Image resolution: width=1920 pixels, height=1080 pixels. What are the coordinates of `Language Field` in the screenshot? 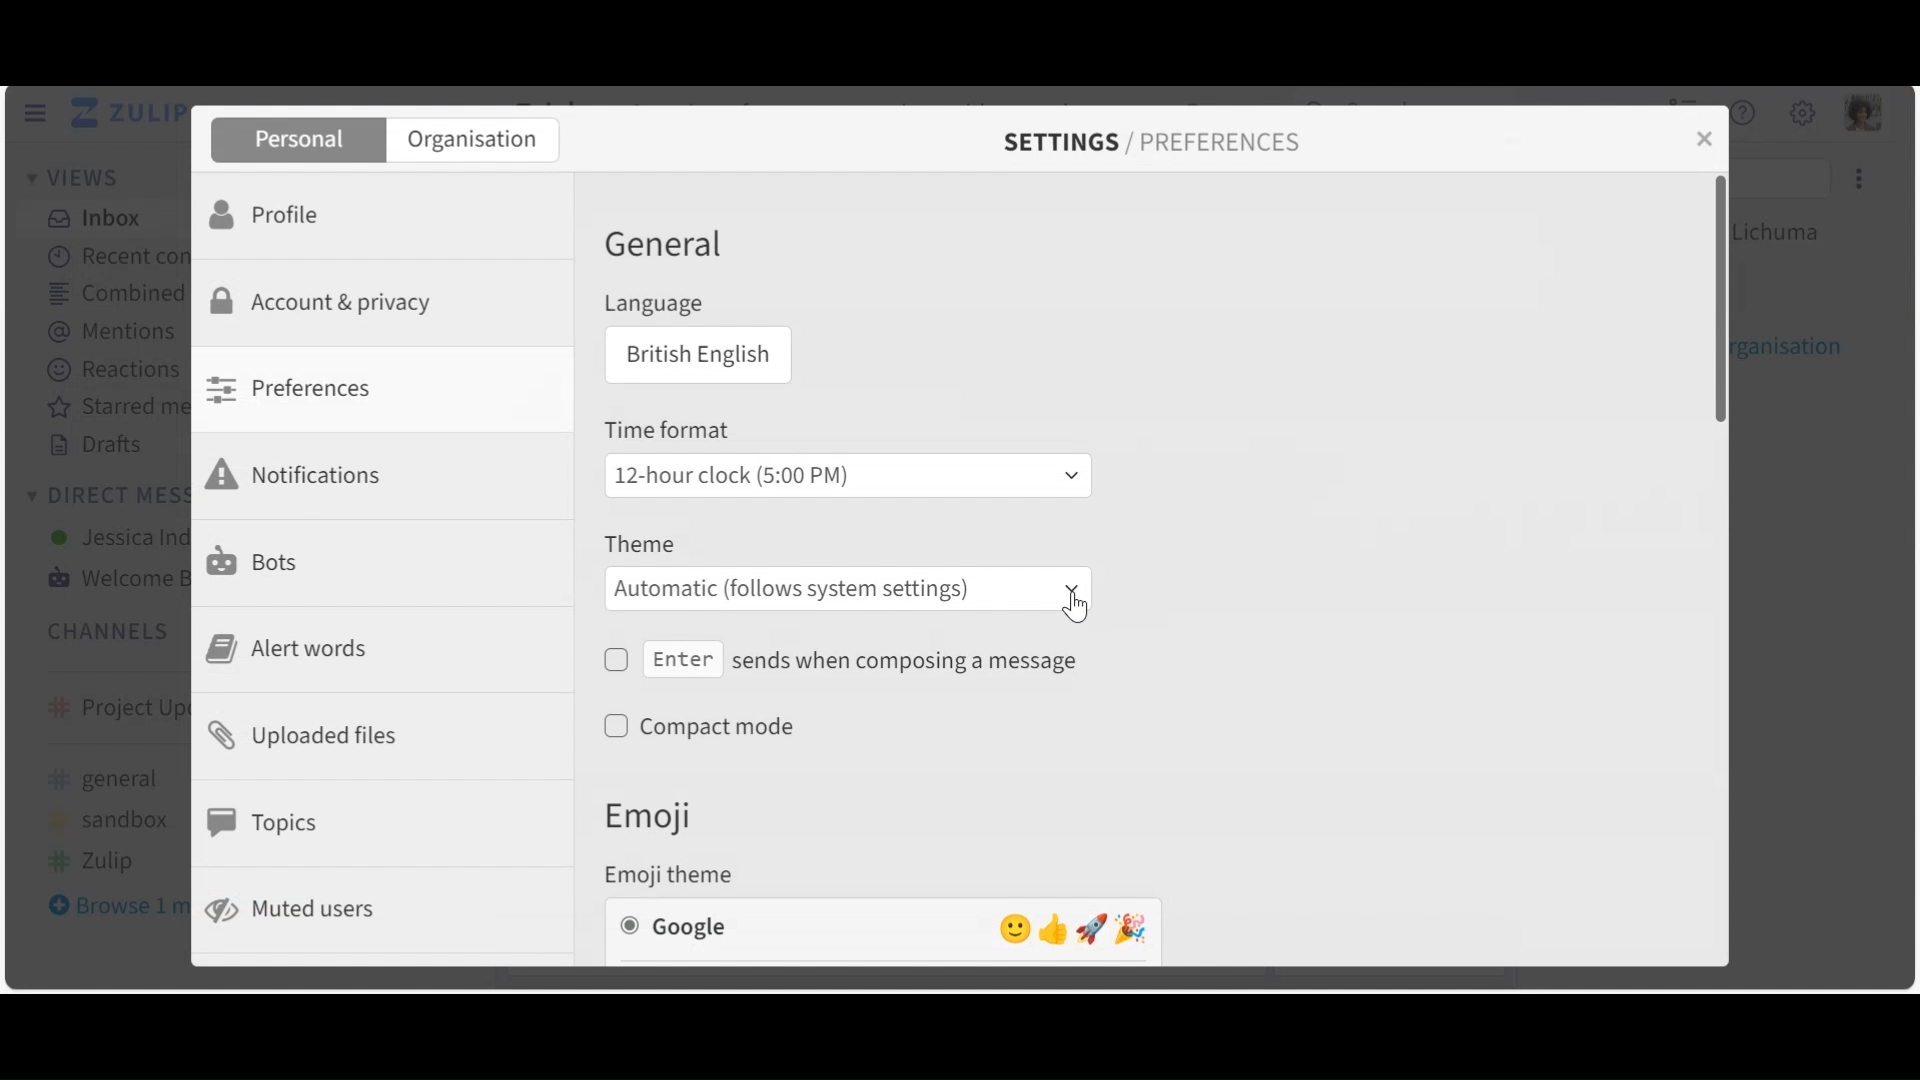 It's located at (694, 356).